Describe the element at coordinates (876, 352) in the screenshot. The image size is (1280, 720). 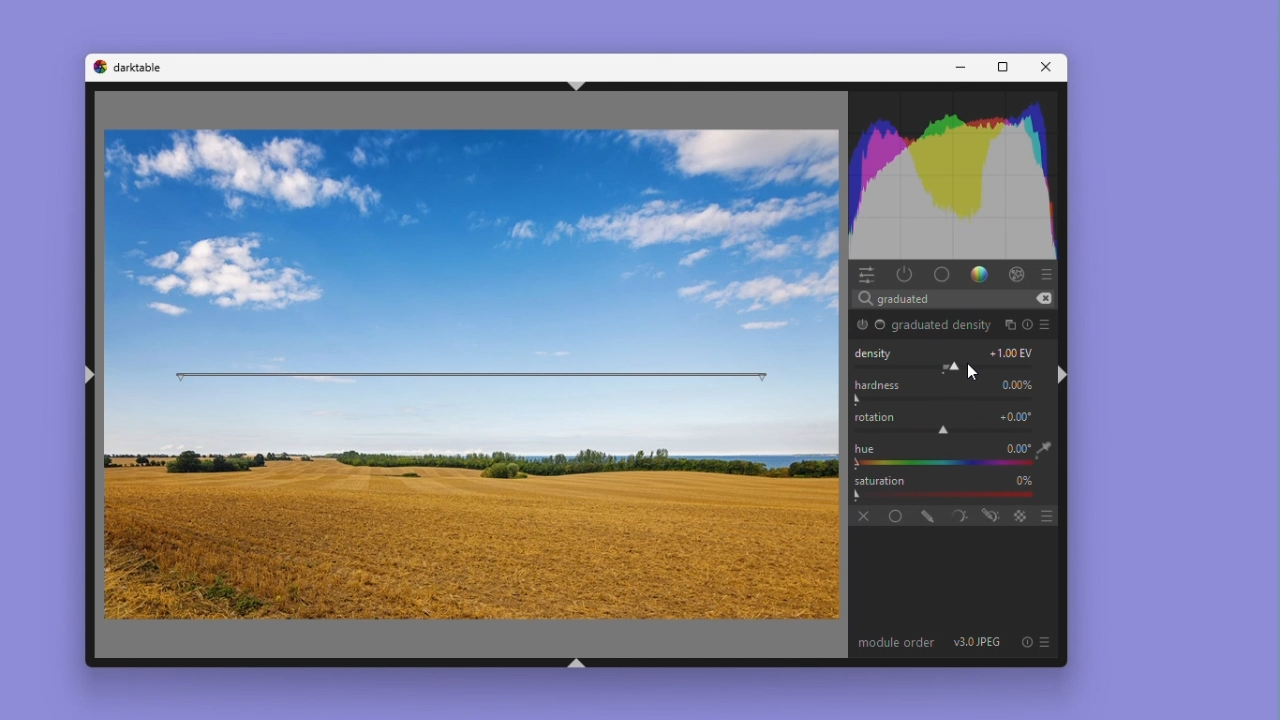
I see `Density` at that location.